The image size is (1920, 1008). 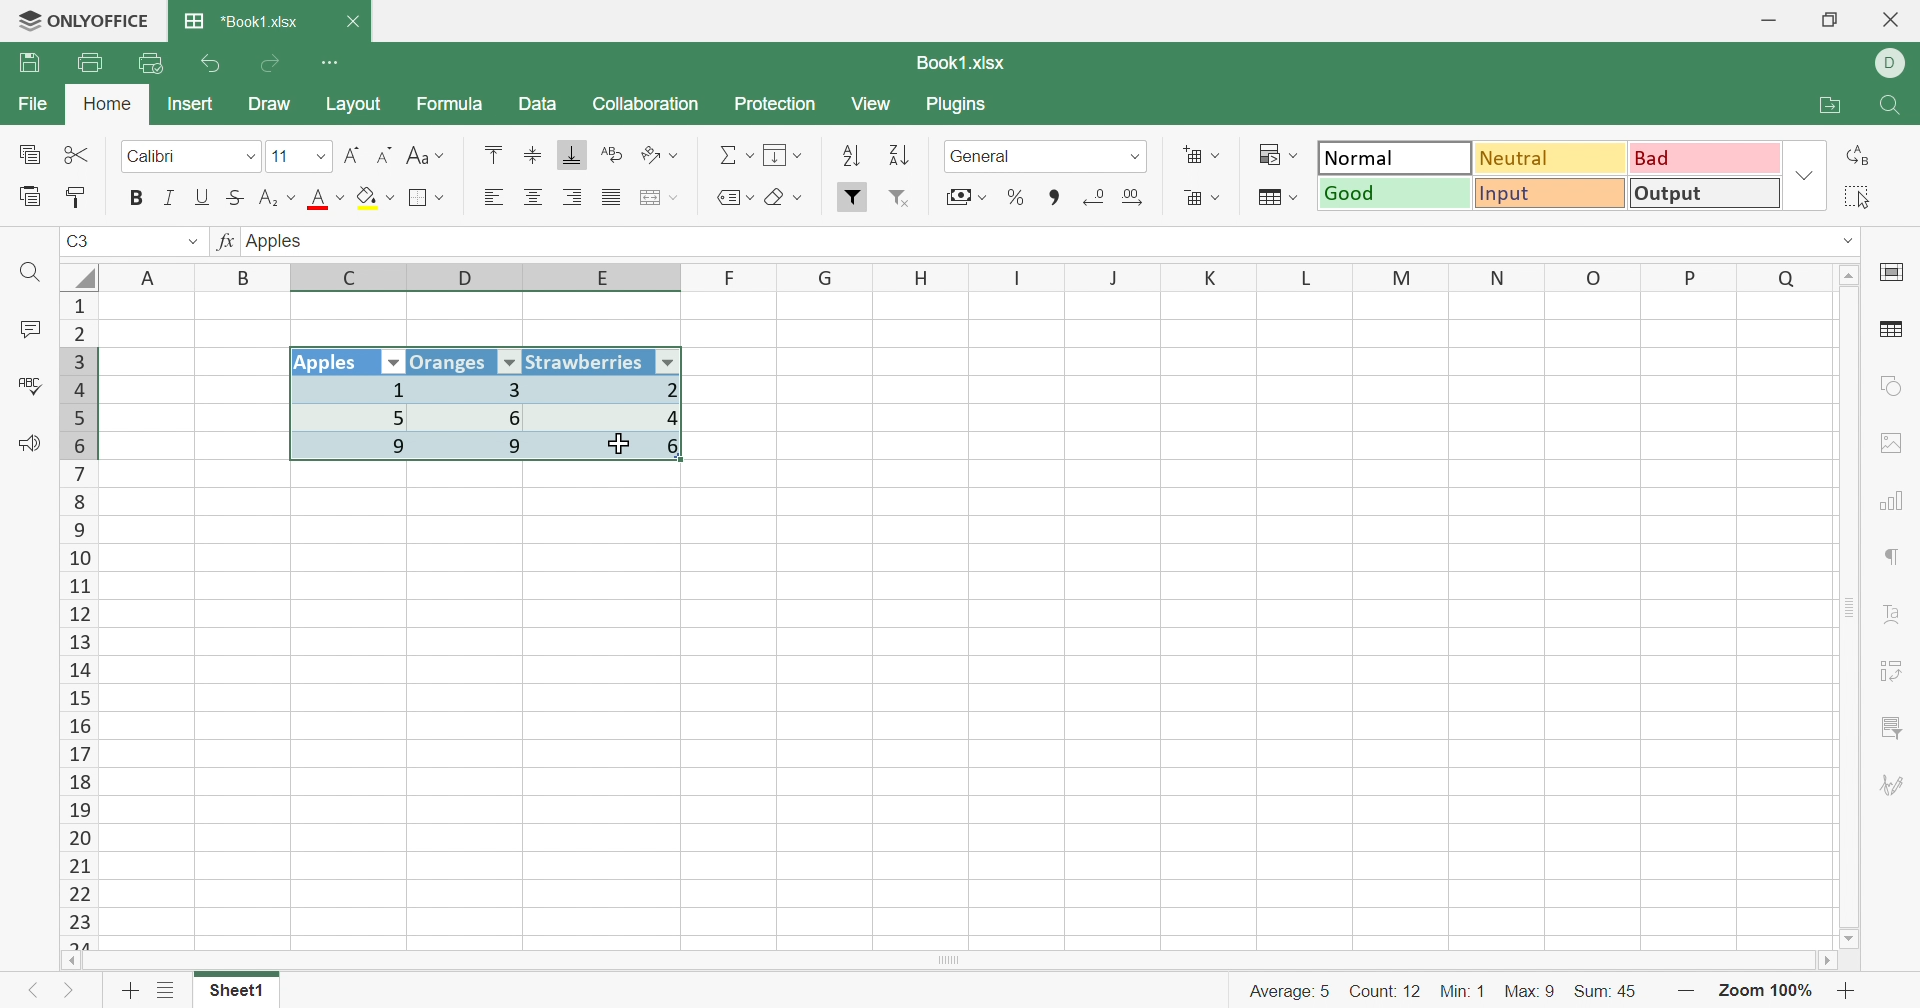 What do you see at coordinates (1552, 157) in the screenshot?
I see `Neutral` at bounding box center [1552, 157].